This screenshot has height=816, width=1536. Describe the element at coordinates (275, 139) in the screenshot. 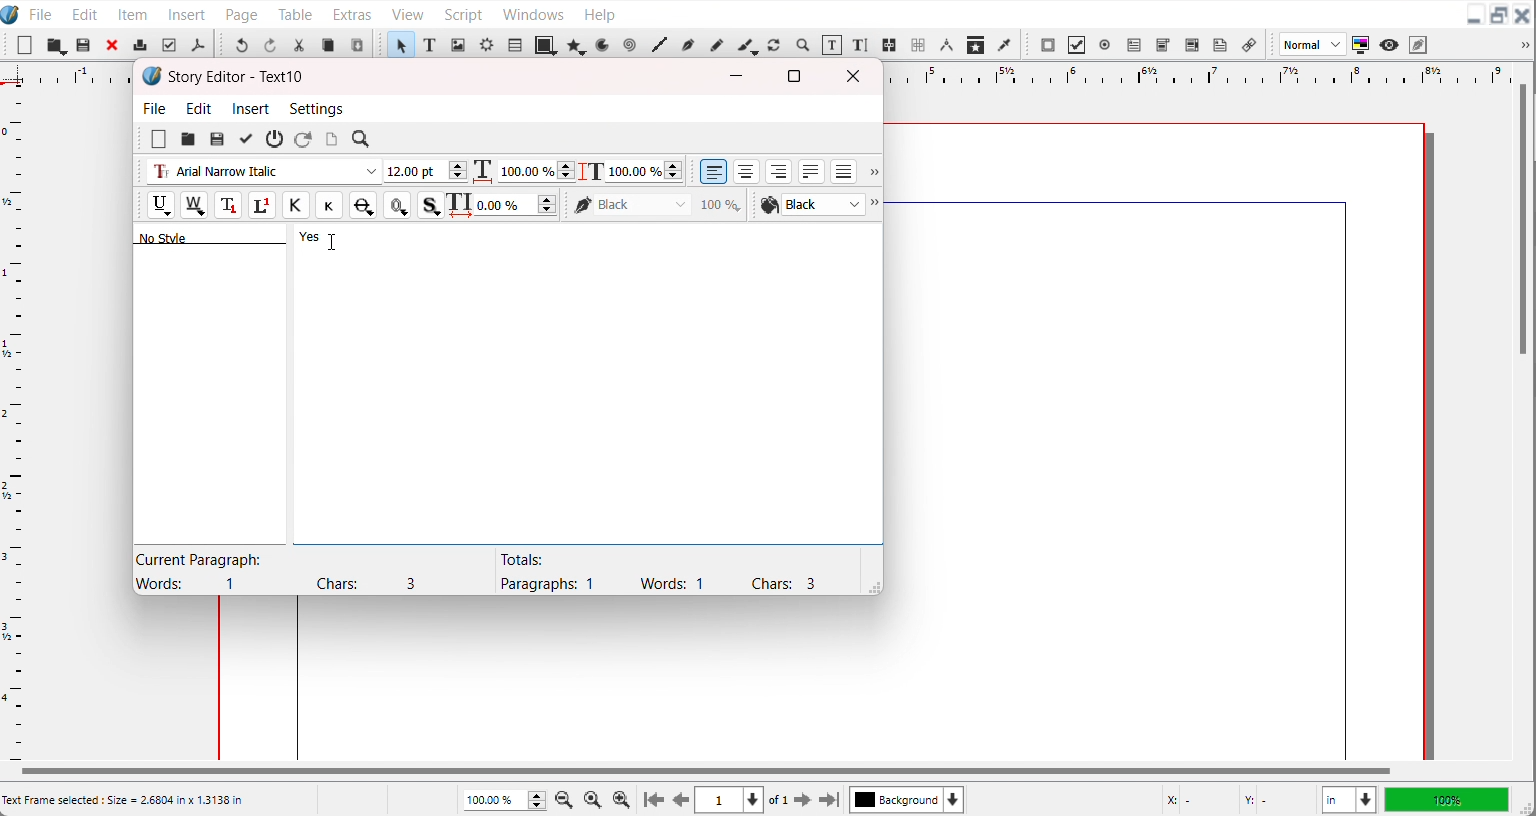

I see `Exit without updating` at that location.